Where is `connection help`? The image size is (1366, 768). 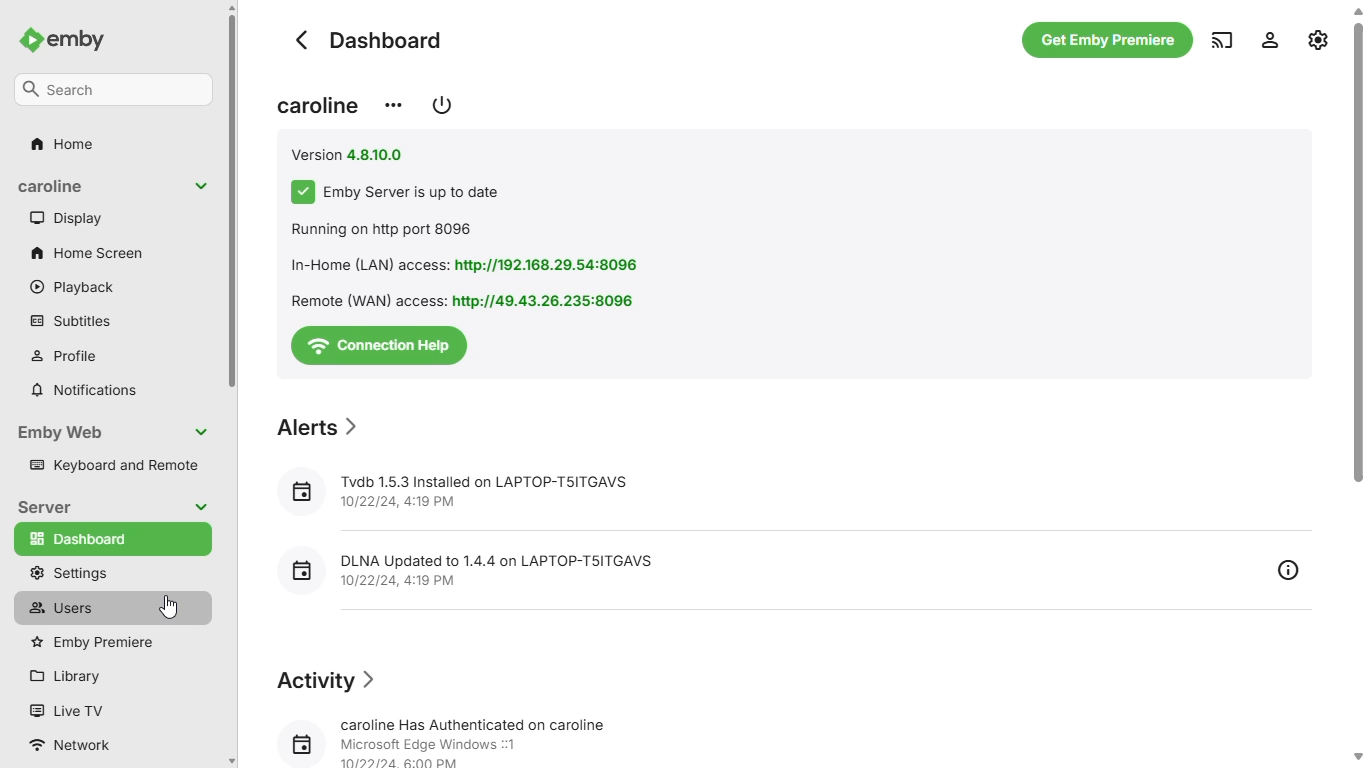
connection help is located at coordinates (378, 346).